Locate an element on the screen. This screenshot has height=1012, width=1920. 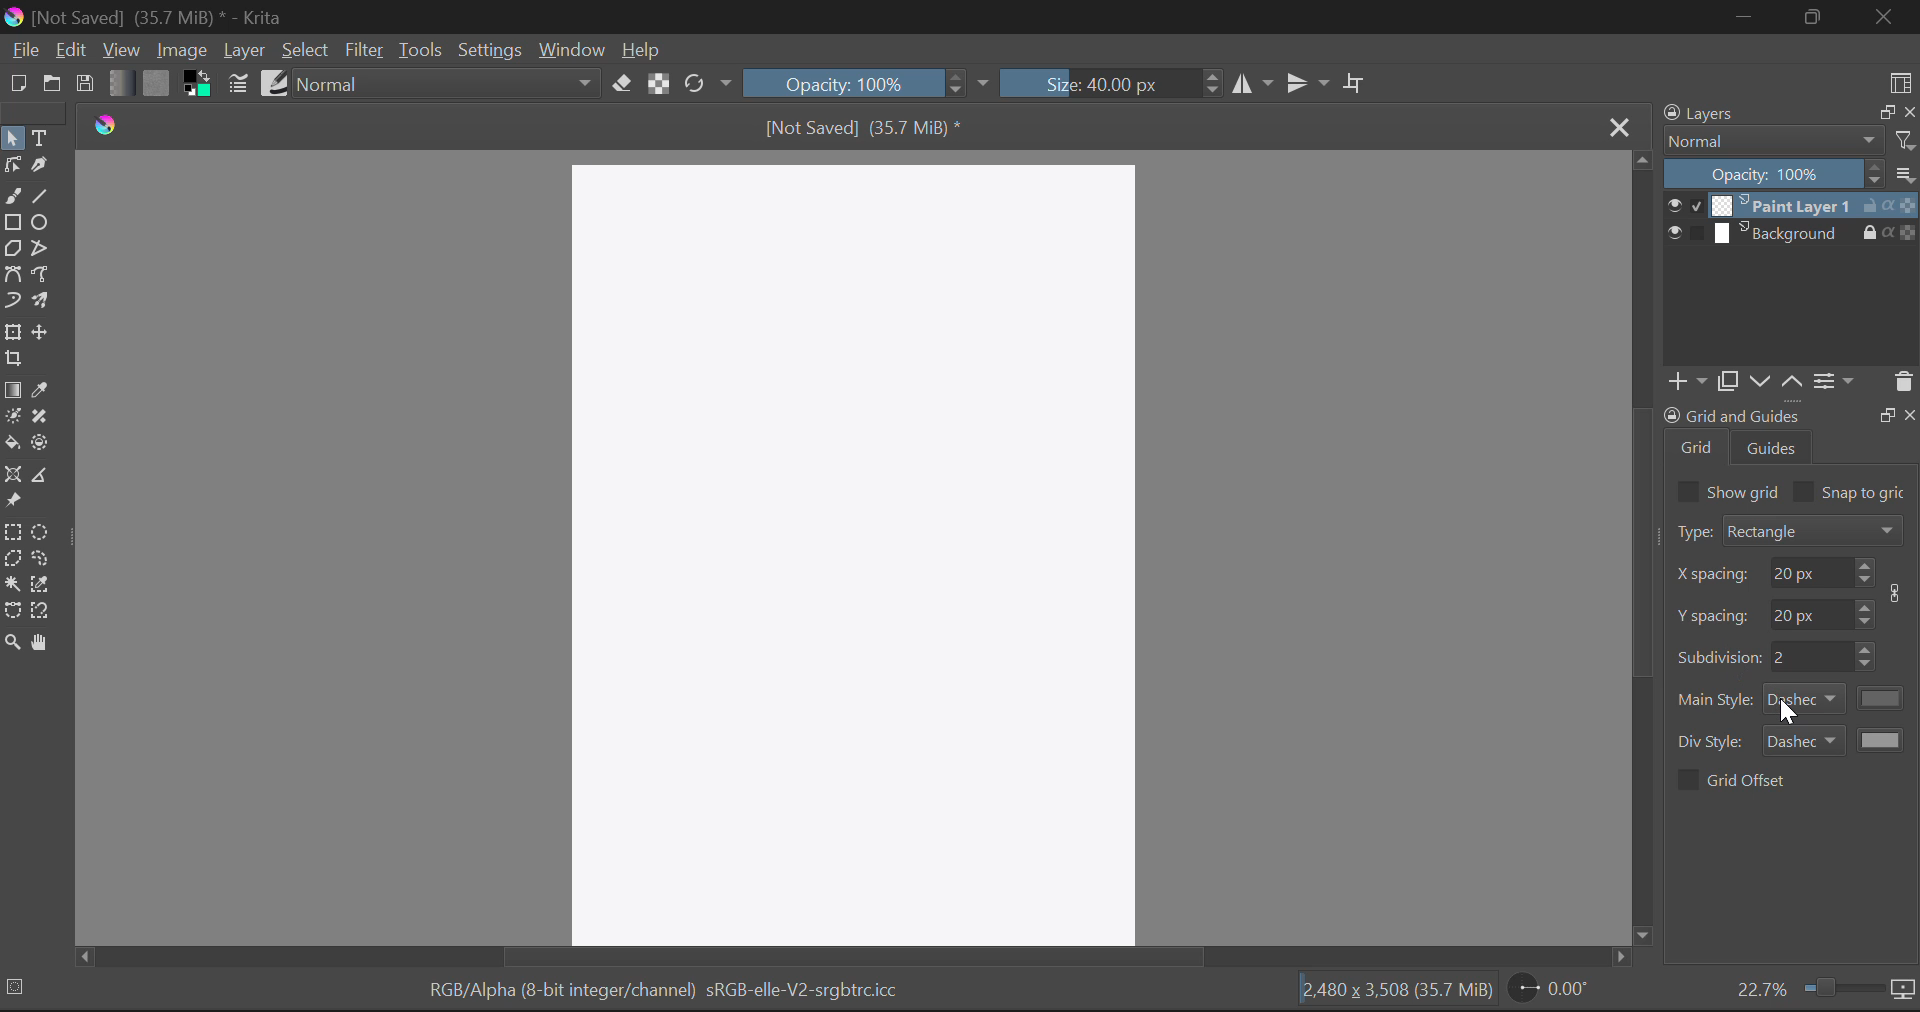
Smart Patch Tool is located at coordinates (40, 418).